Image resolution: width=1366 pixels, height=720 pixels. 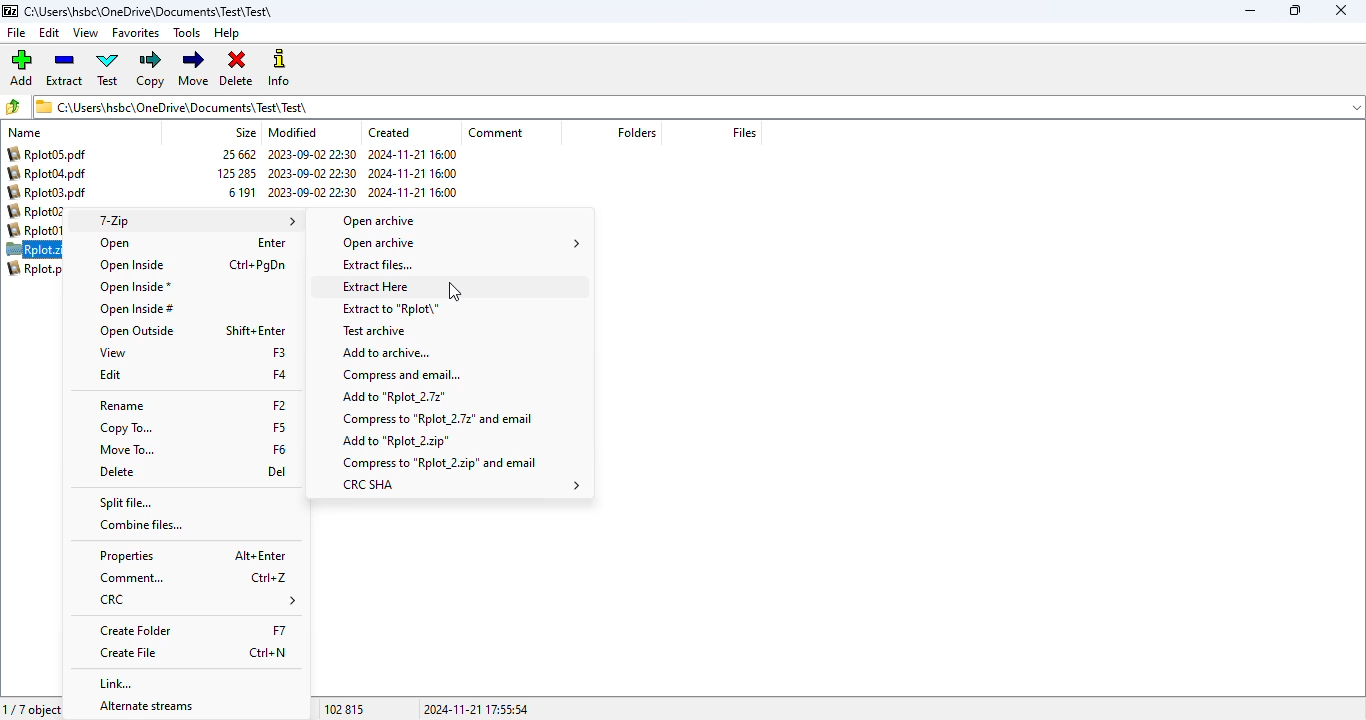 What do you see at coordinates (294, 132) in the screenshot?
I see `modified` at bounding box center [294, 132].